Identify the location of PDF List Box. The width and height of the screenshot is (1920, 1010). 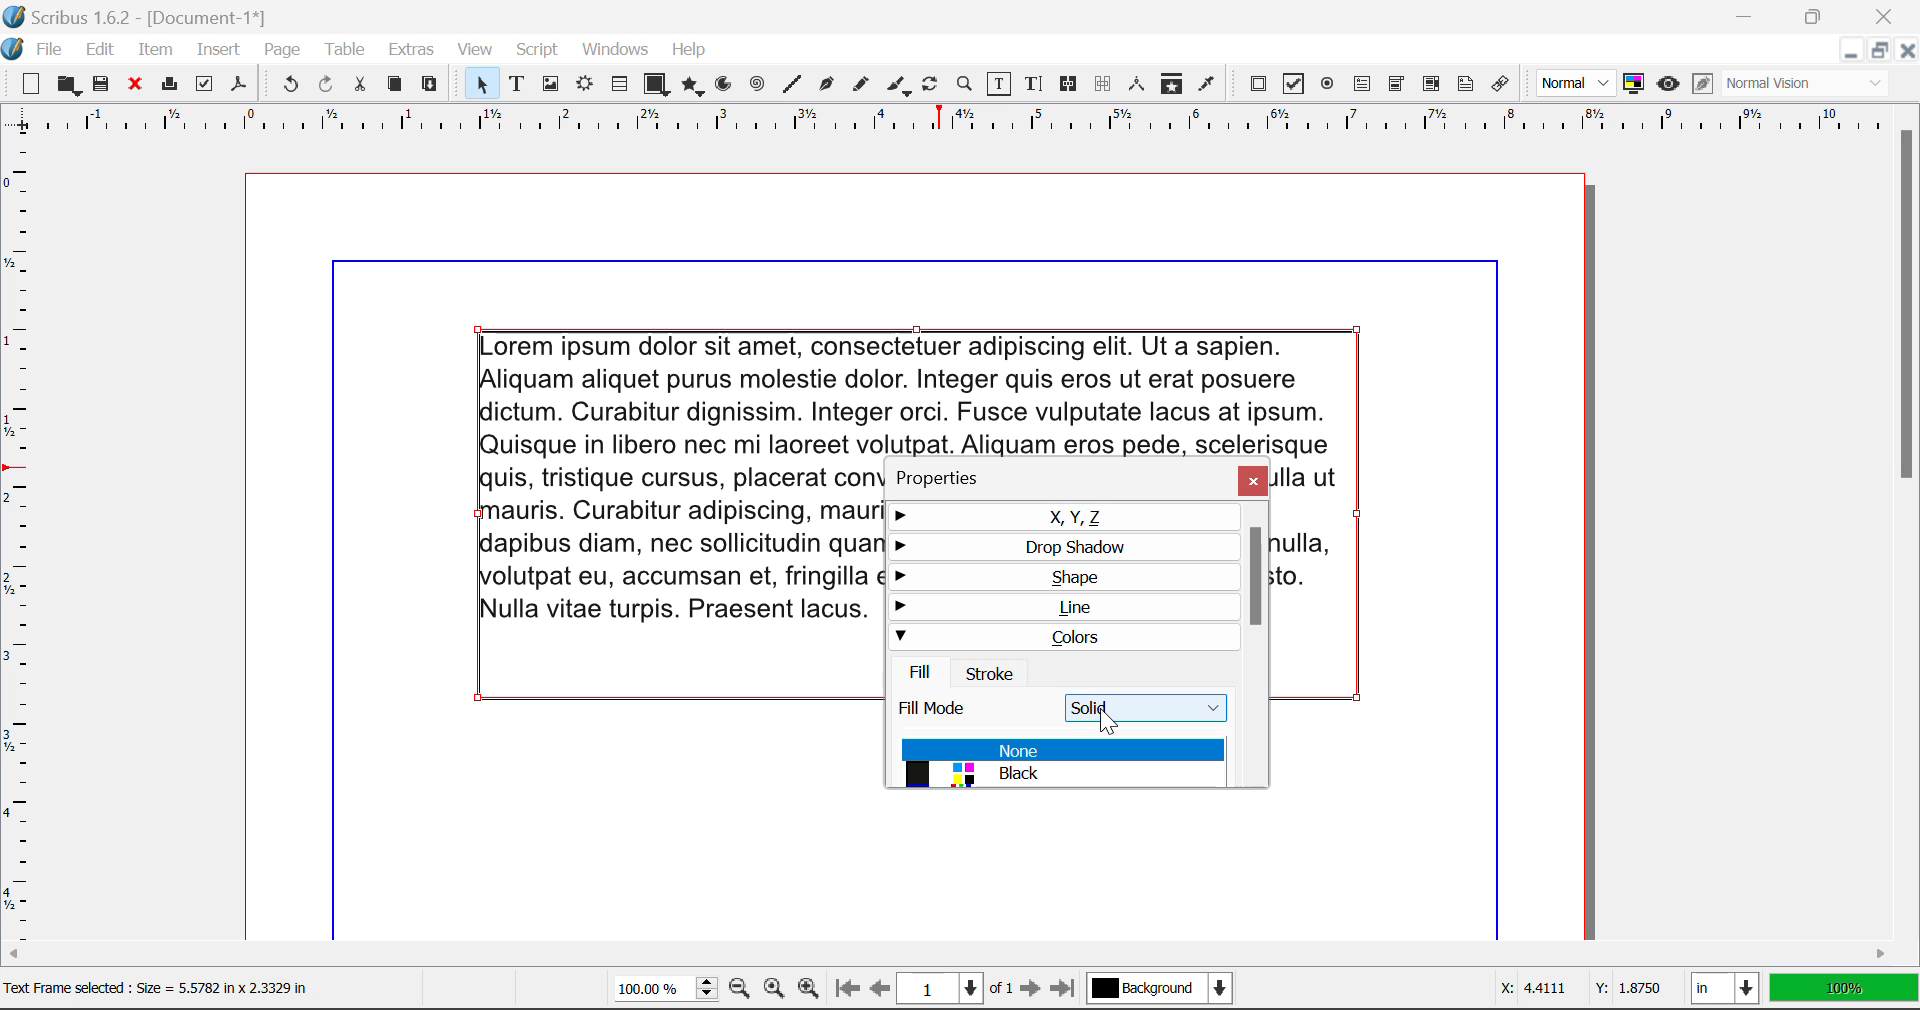
(1432, 84).